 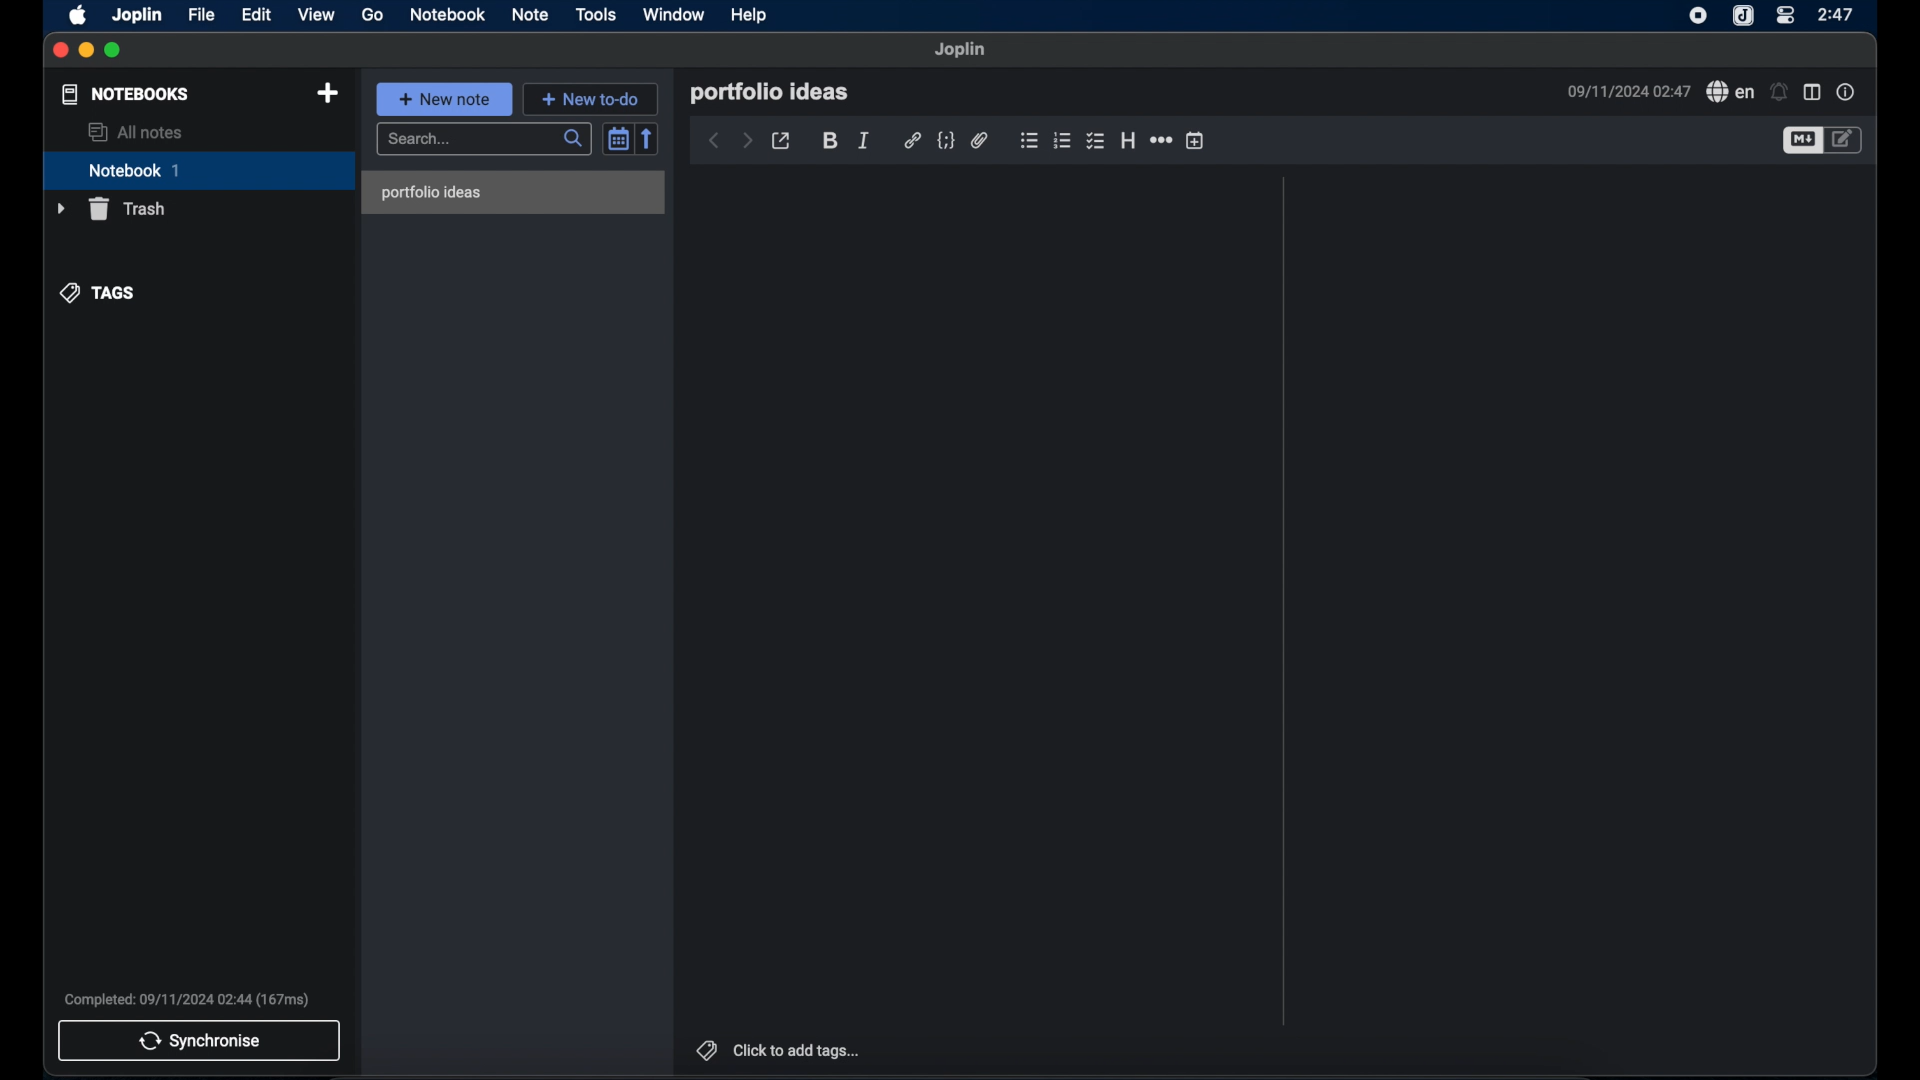 What do you see at coordinates (199, 171) in the screenshot?
I see `notebook` at bounding box center [199, 171].